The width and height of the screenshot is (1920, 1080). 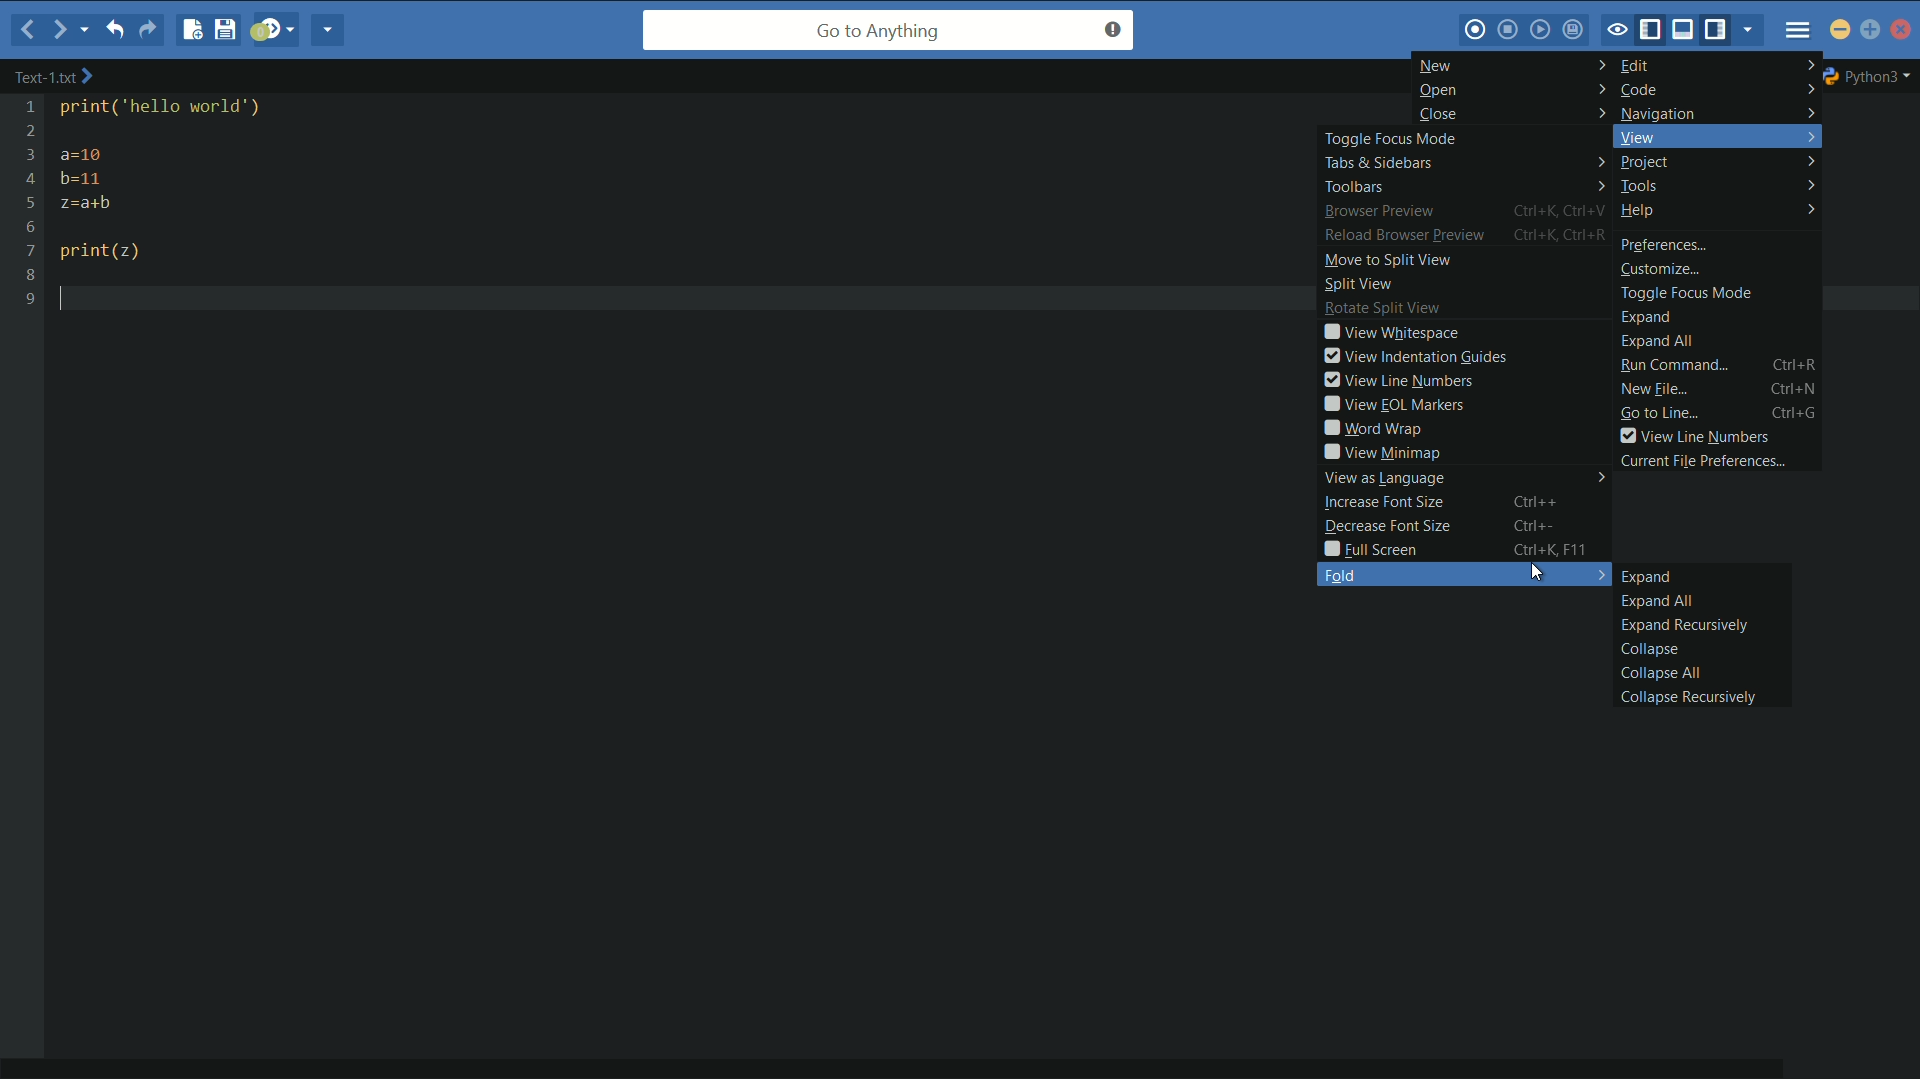 I want to click on go to line, so click(x=1658, y=414).